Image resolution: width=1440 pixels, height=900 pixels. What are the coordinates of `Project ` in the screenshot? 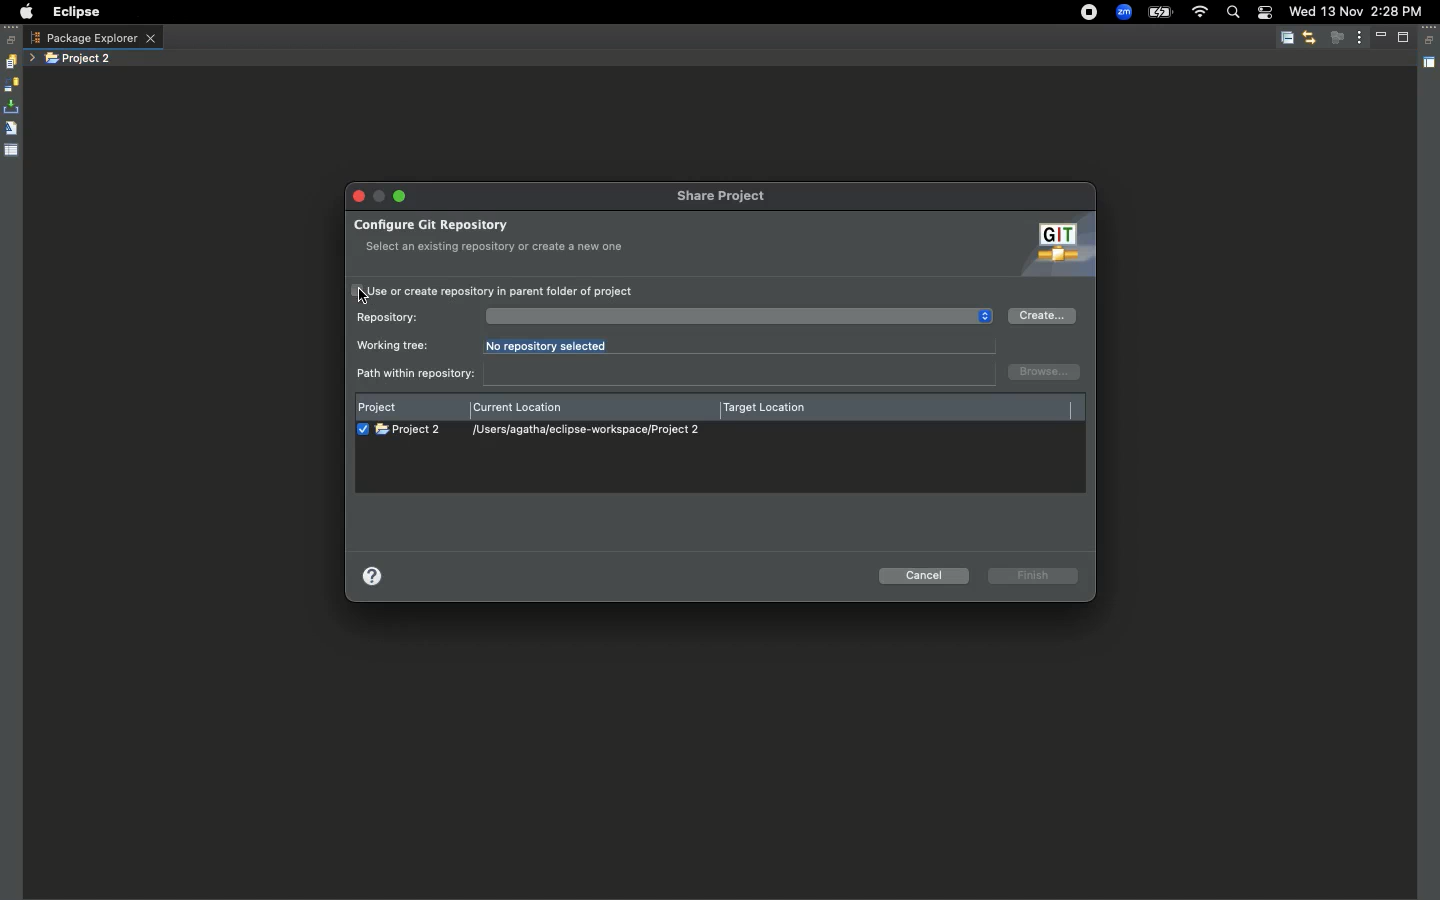 It's located at (382, 405).